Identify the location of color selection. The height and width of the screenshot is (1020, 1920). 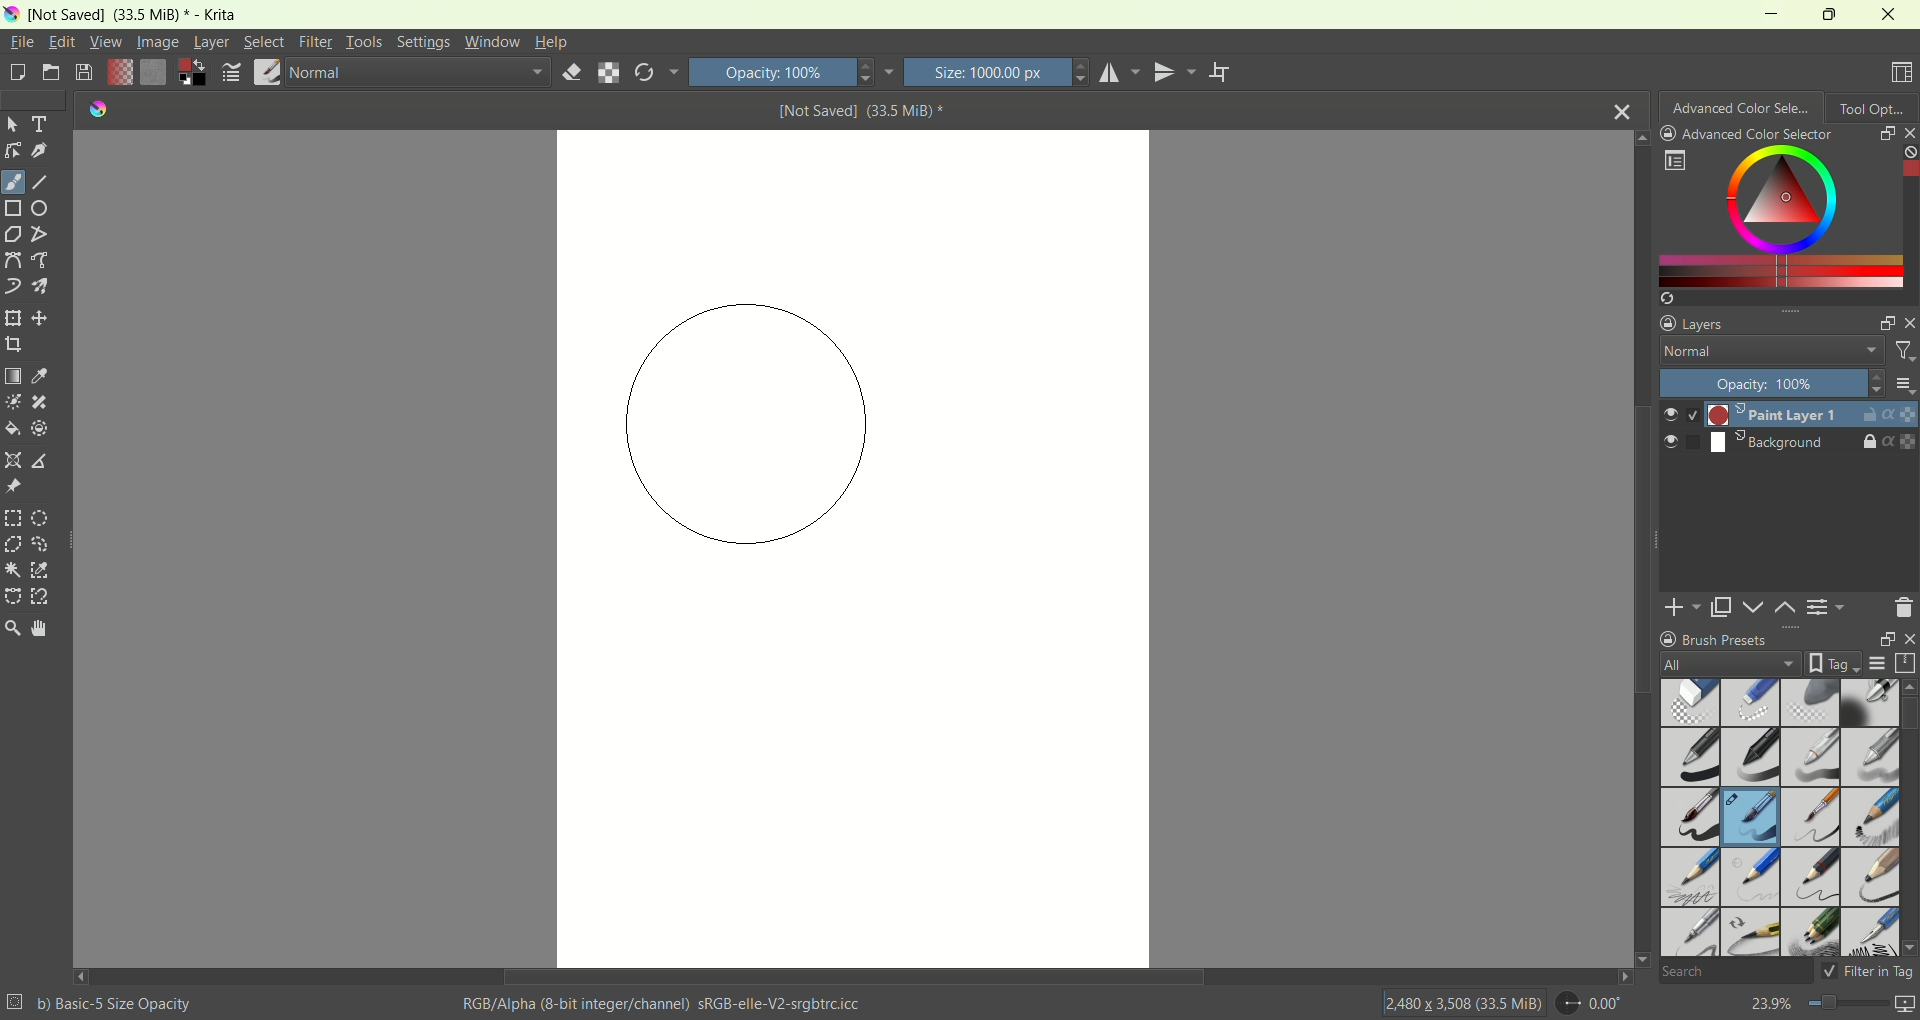
(1773, 215).